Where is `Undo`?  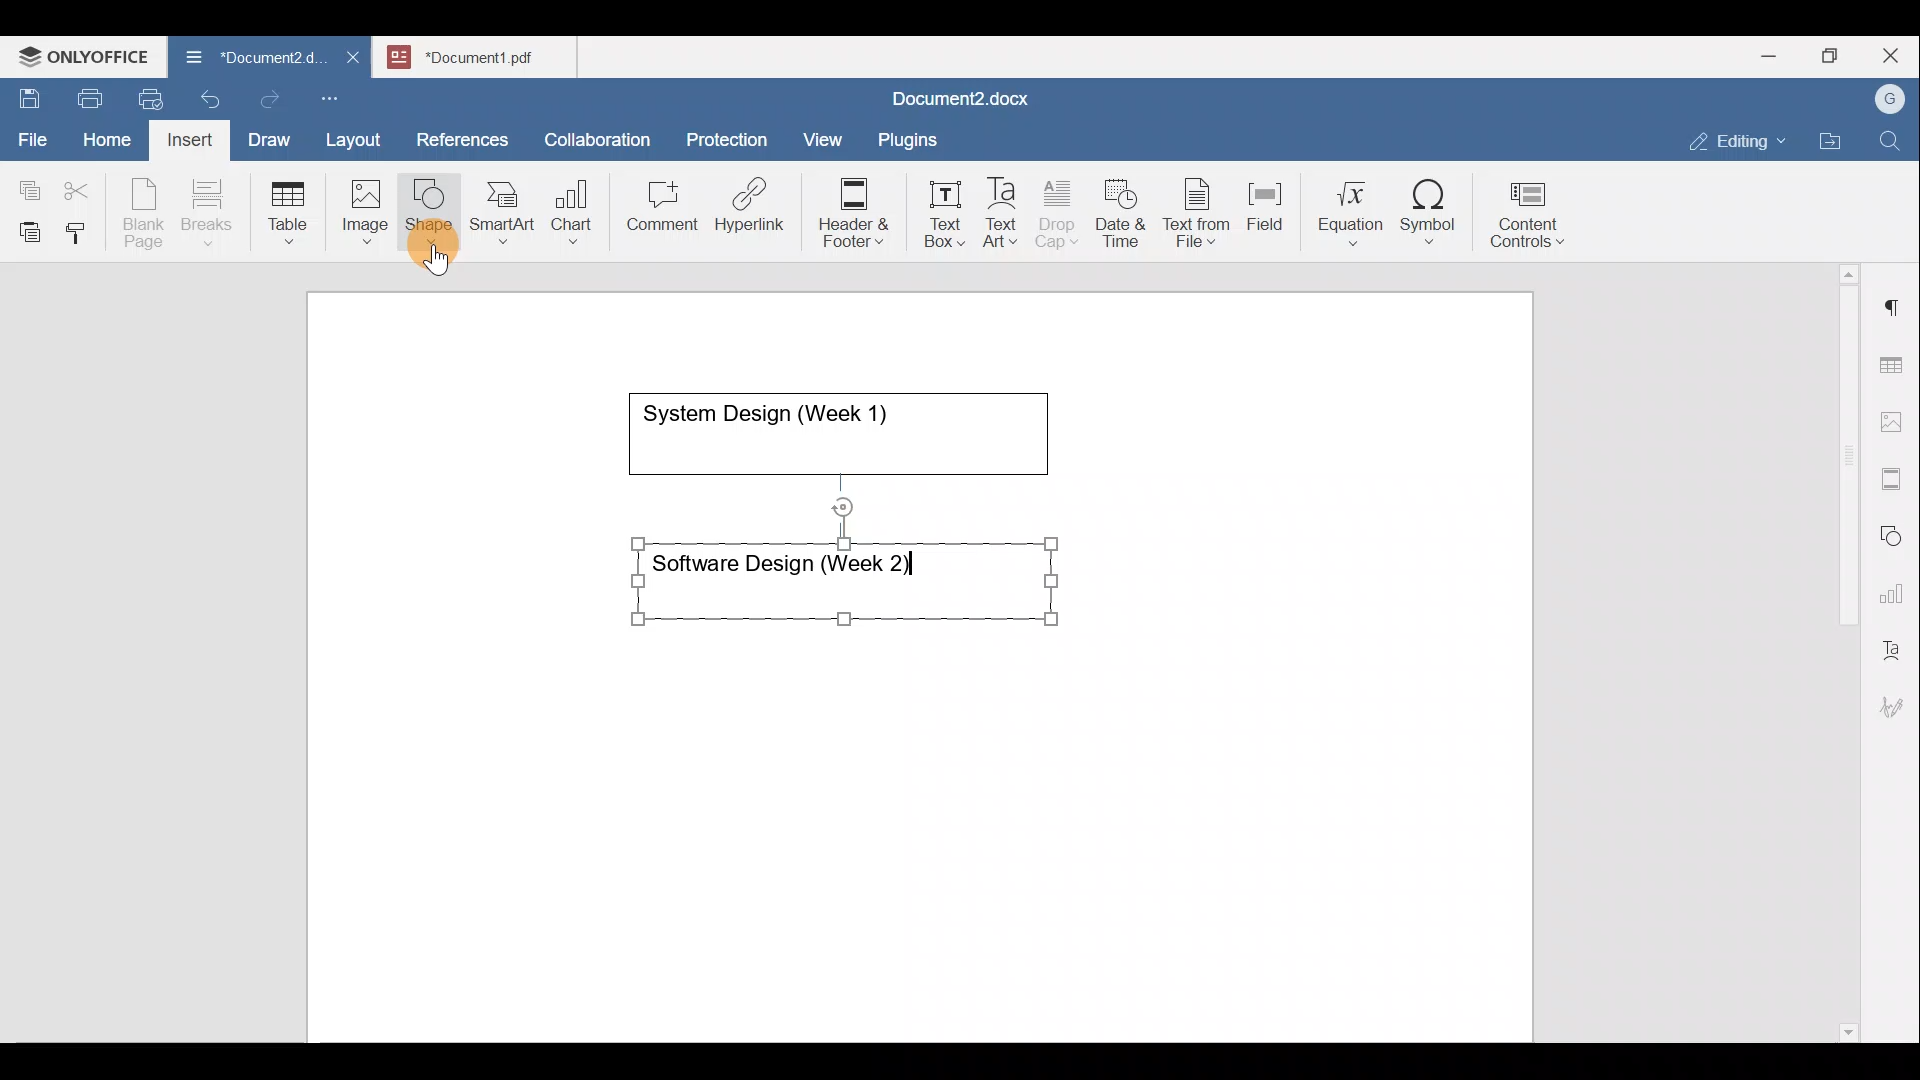
Undo is located at coordinates (206, 96).